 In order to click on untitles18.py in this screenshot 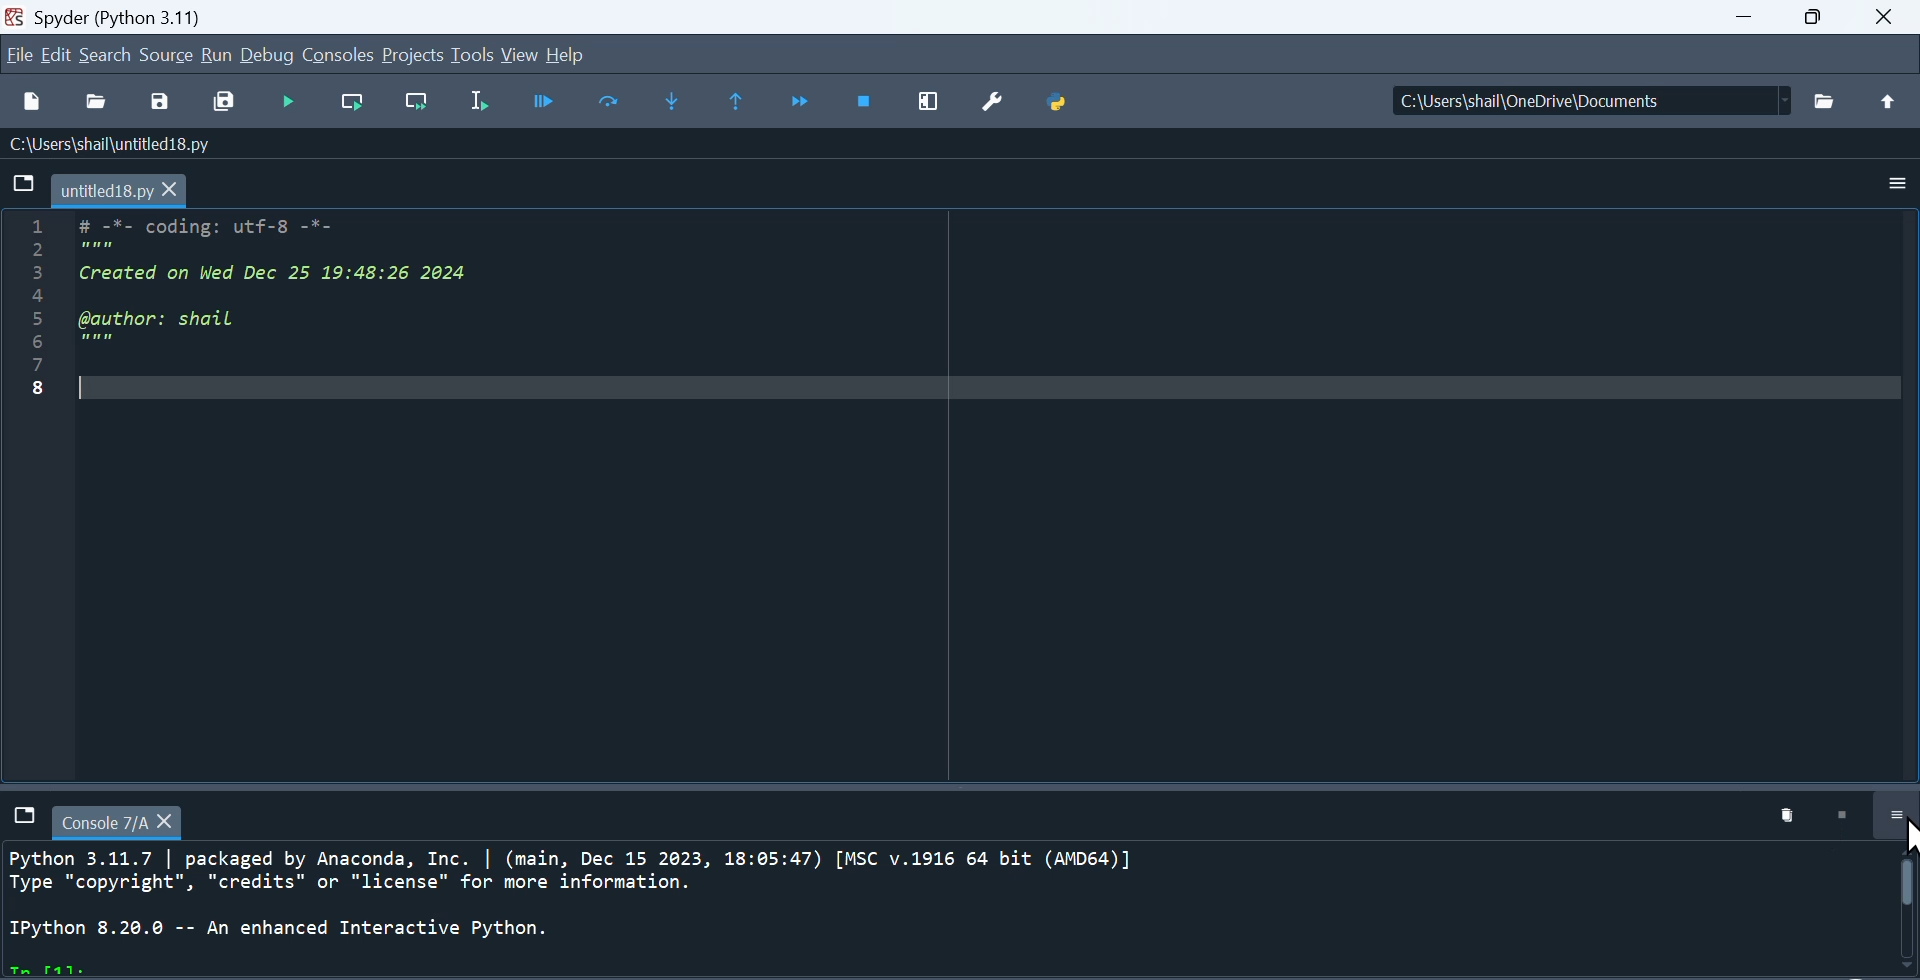, I will do `click(126, 191)`.